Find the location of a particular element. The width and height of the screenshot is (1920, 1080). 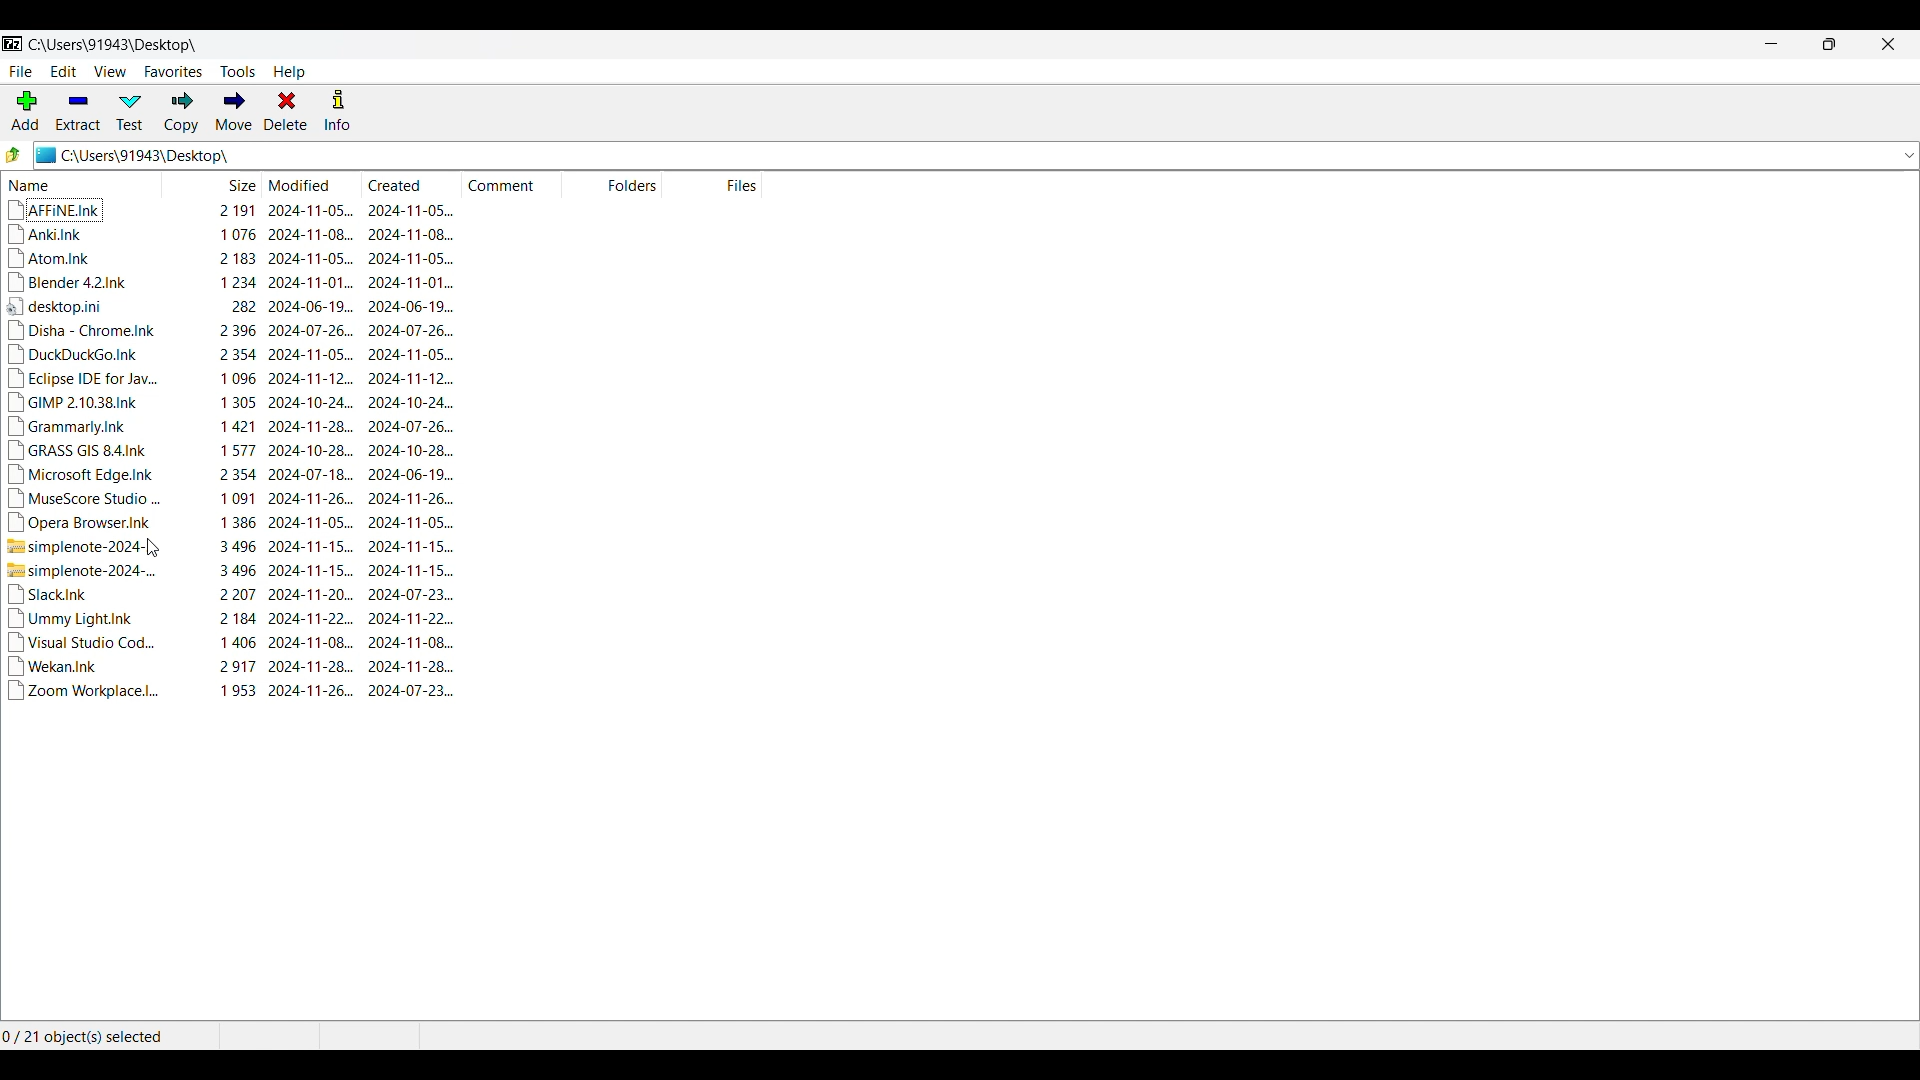

View is located at coordinates (111, 71).